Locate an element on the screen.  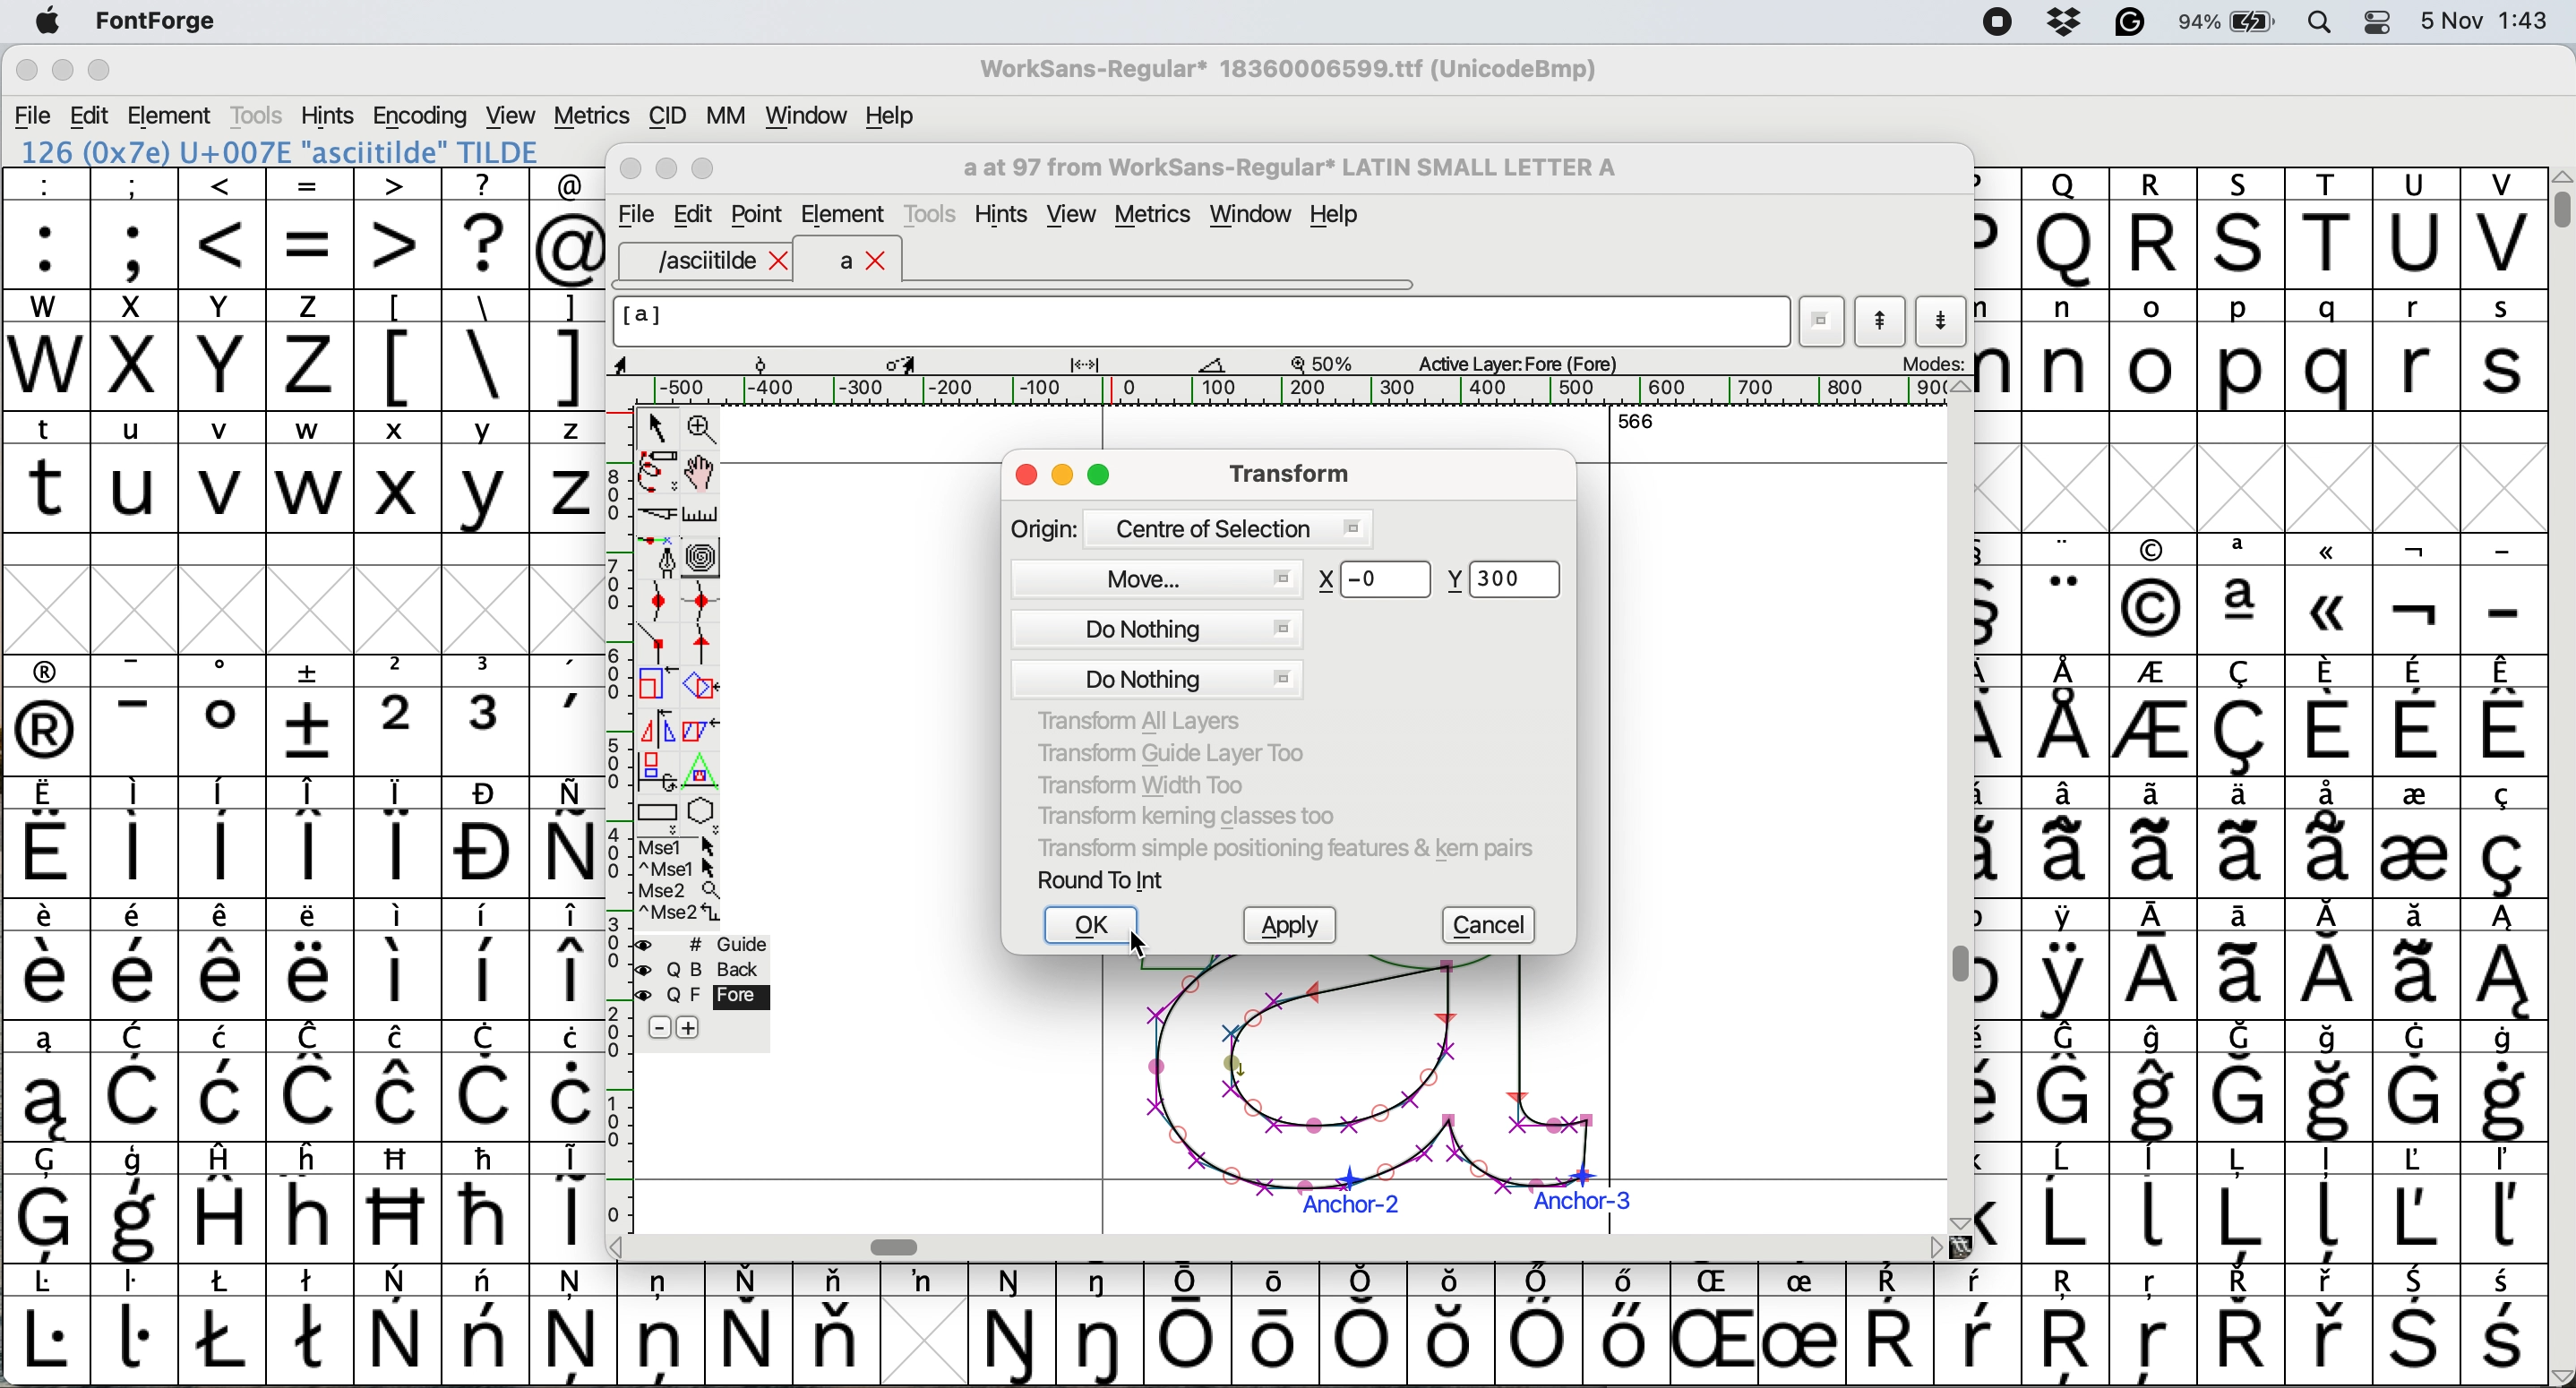
symbol is located at coordinates (2240, 1325).